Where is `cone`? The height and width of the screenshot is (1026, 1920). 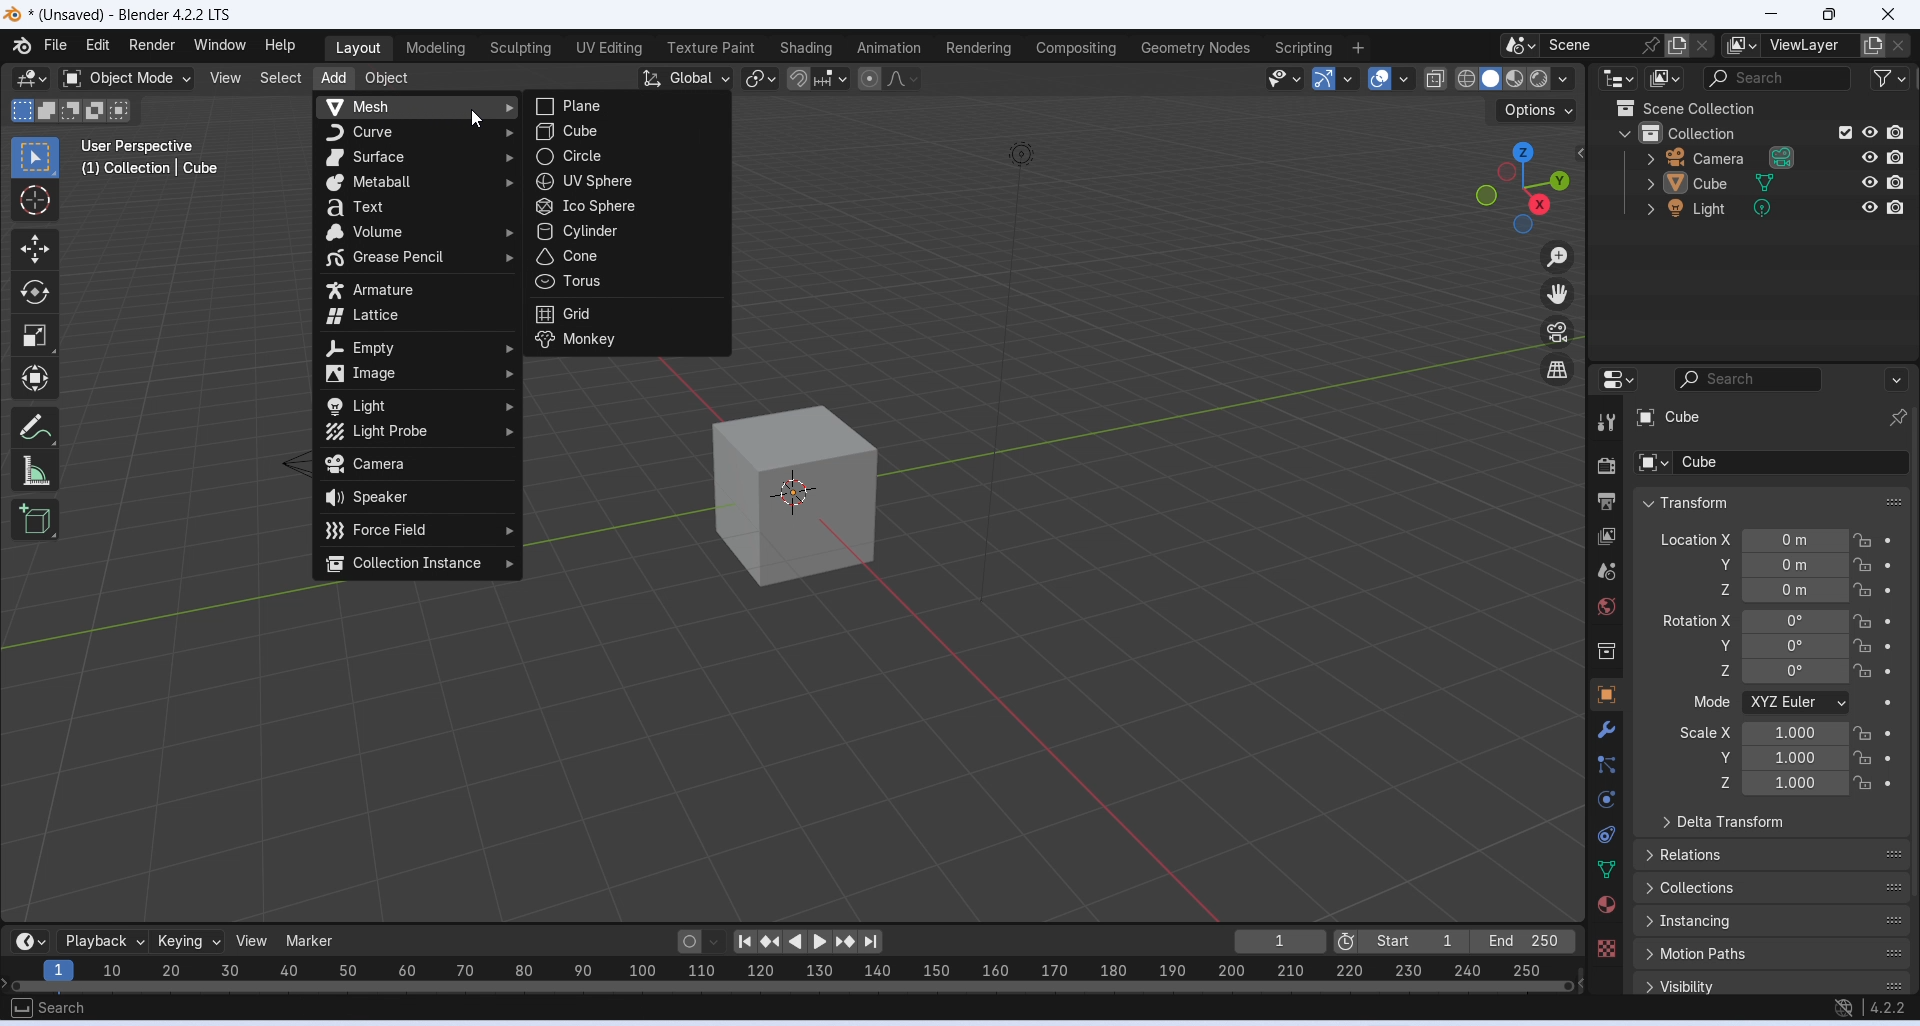
cone is located at coordinates (626, 256).